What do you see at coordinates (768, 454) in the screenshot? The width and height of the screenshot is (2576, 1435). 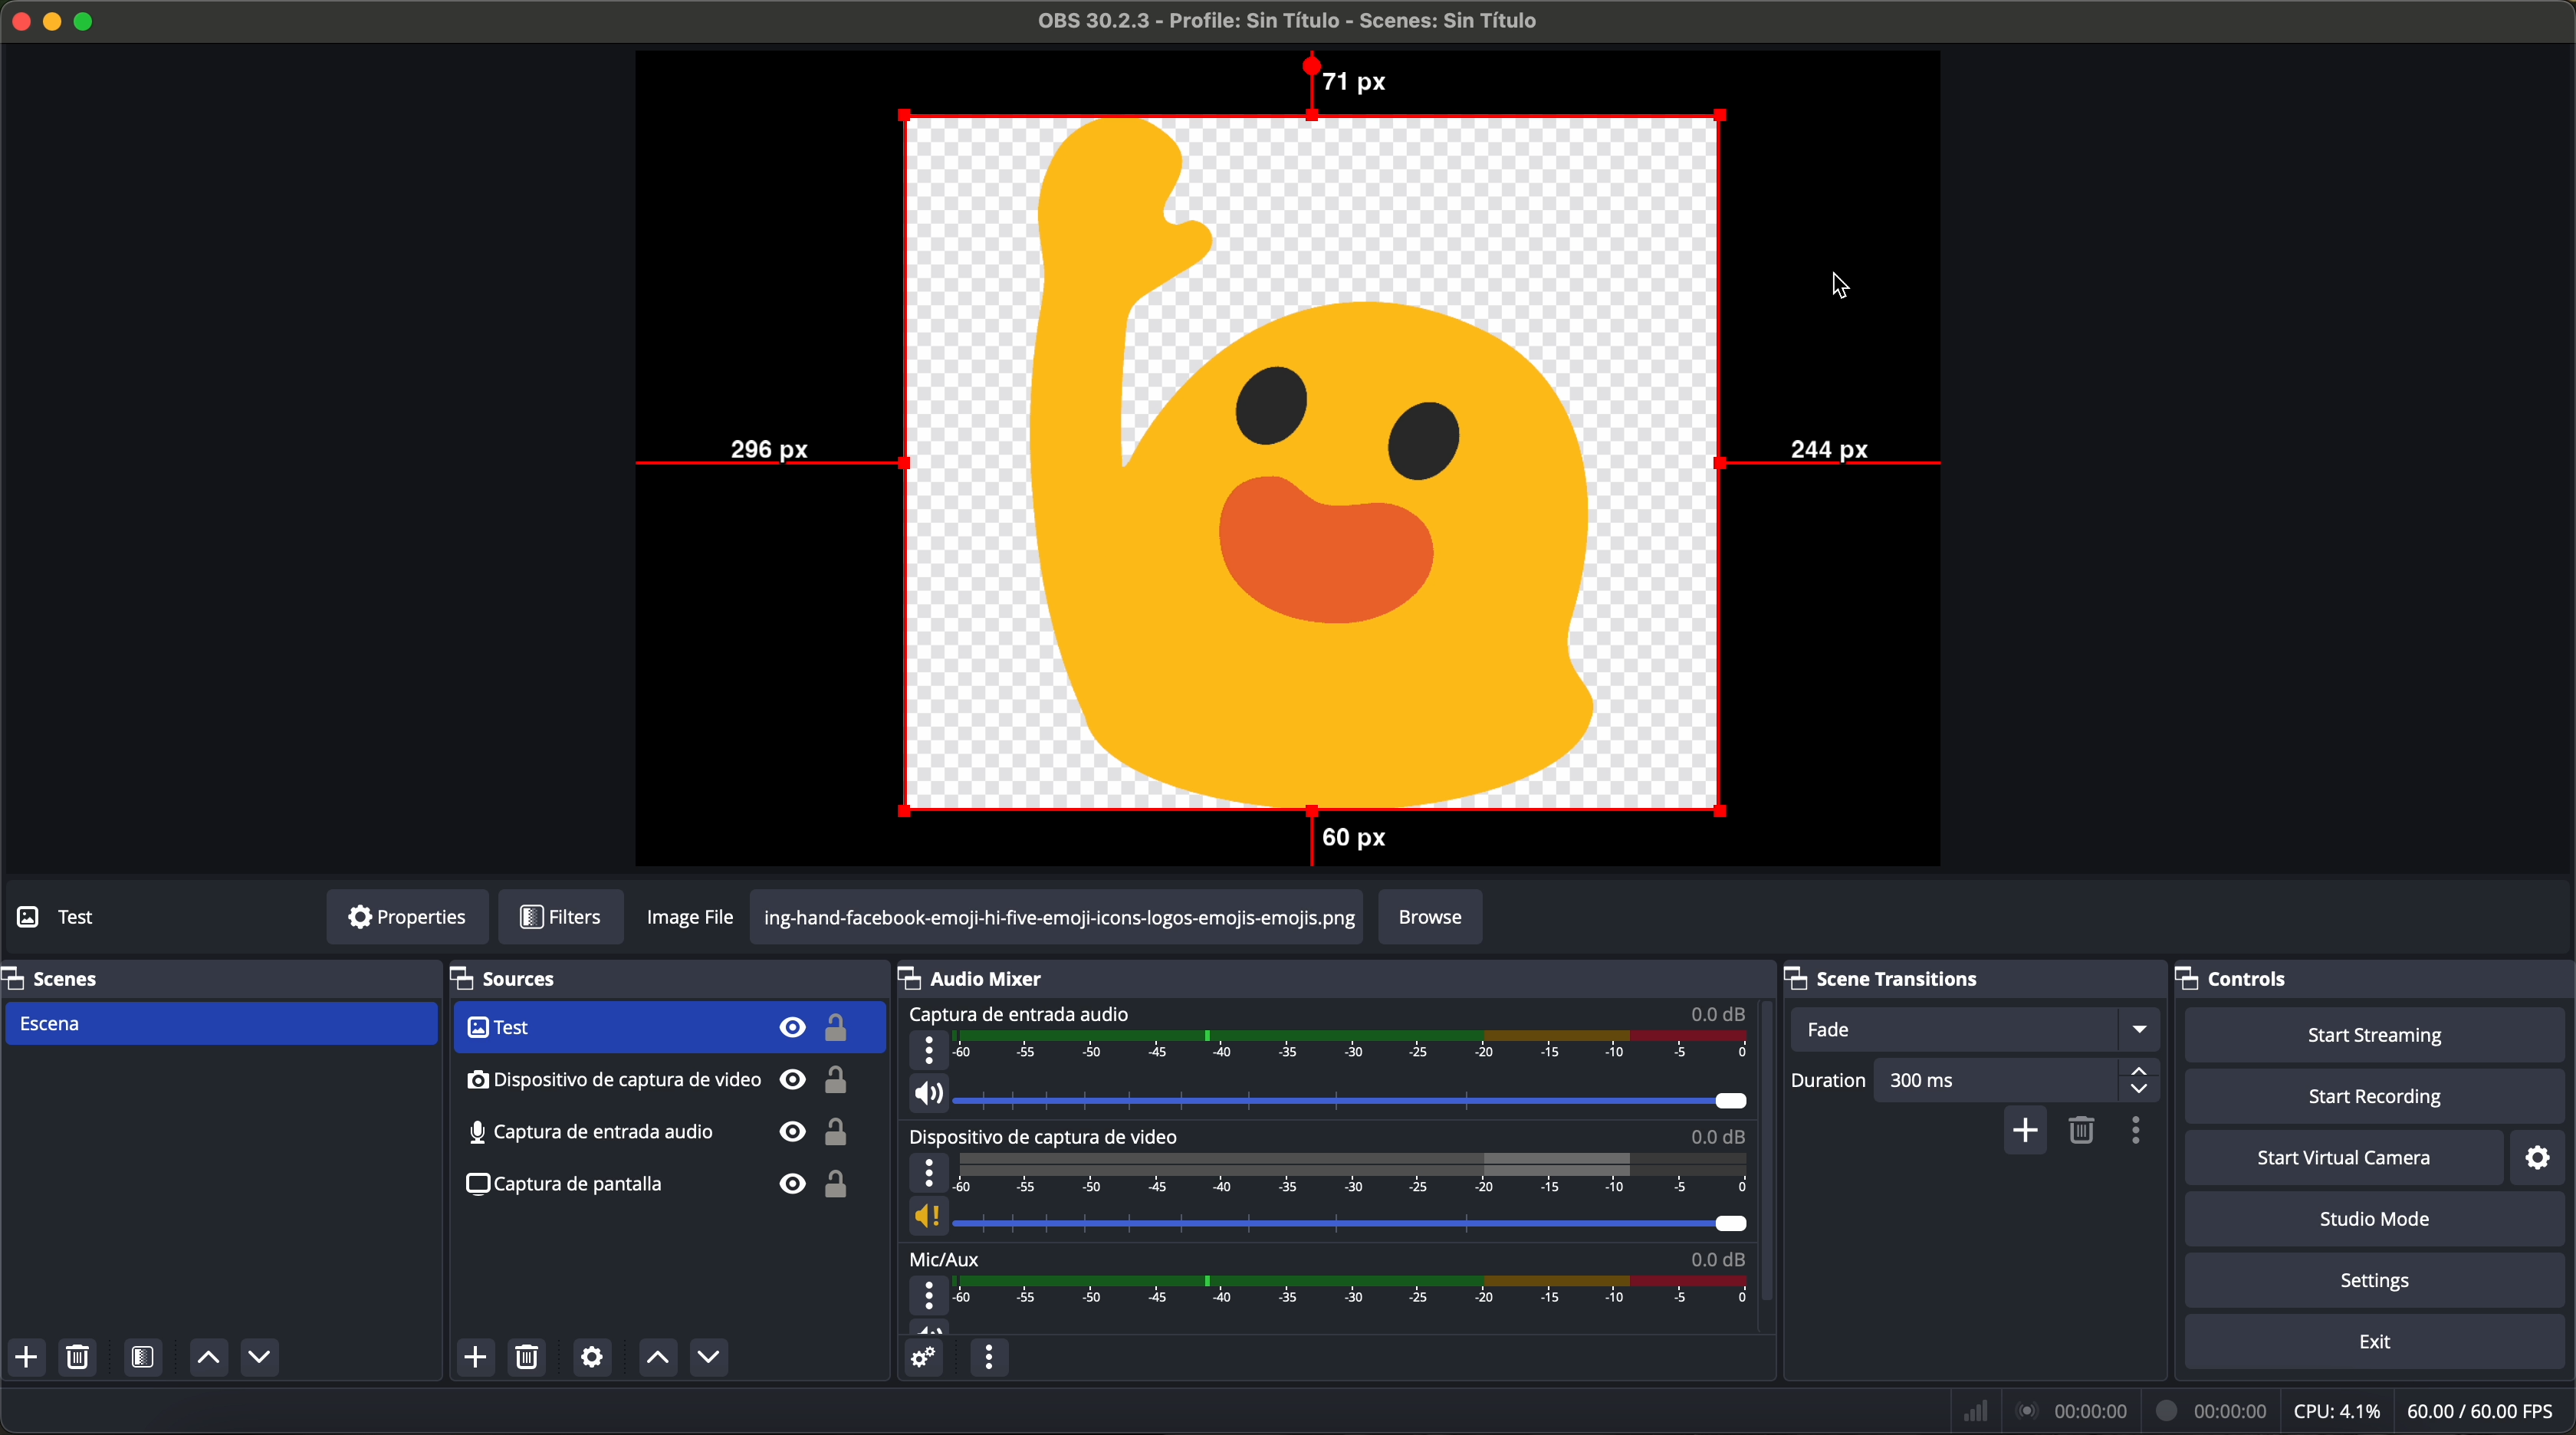 I see `296 px distance` at bounding box center [768, 454].